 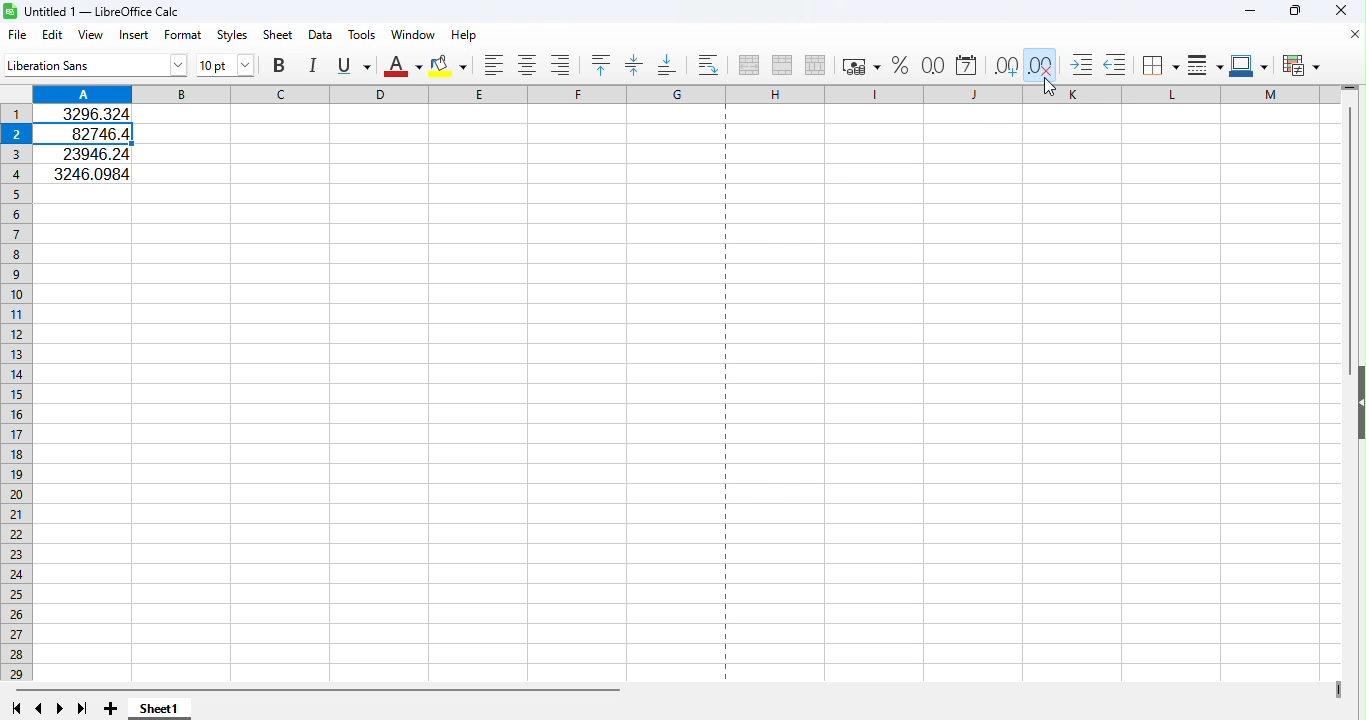 I want to click on Merge cells, so click(x=780, y=66).